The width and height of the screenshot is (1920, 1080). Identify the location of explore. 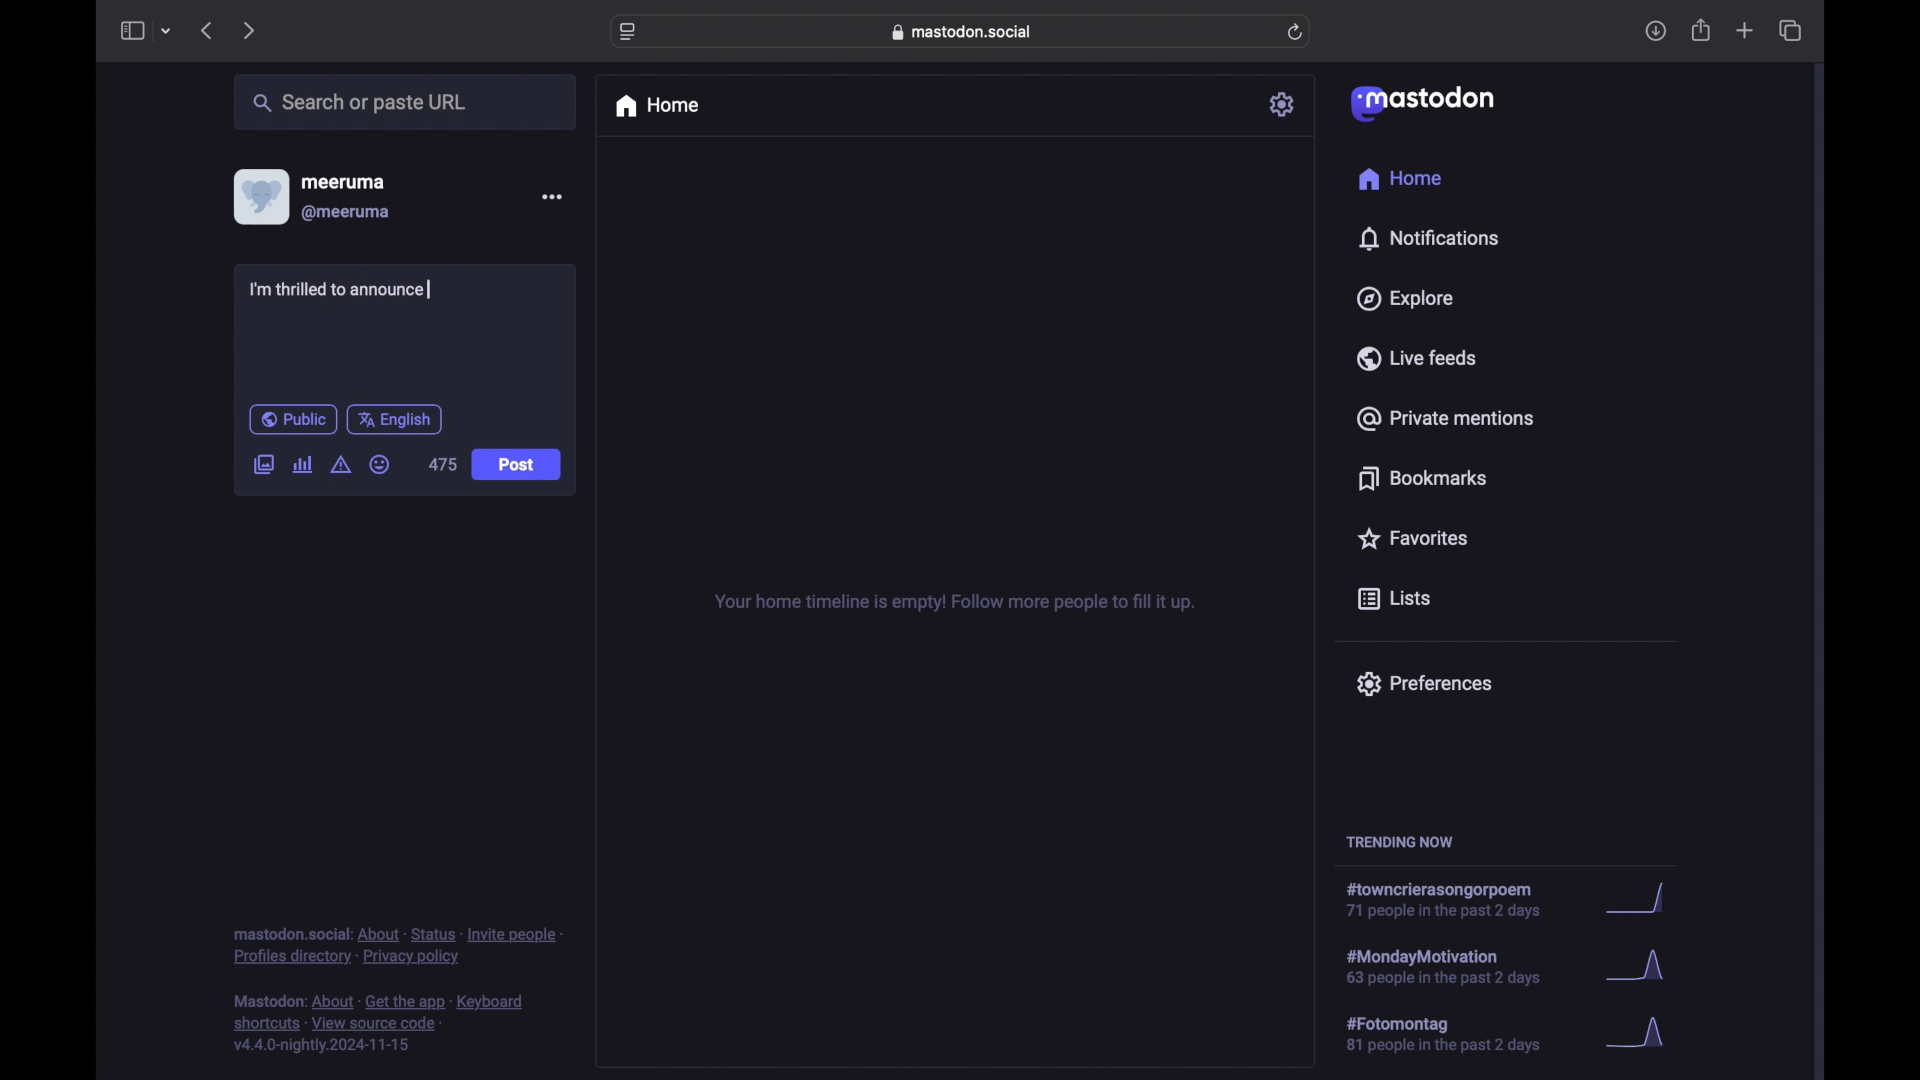
(1406, 299).